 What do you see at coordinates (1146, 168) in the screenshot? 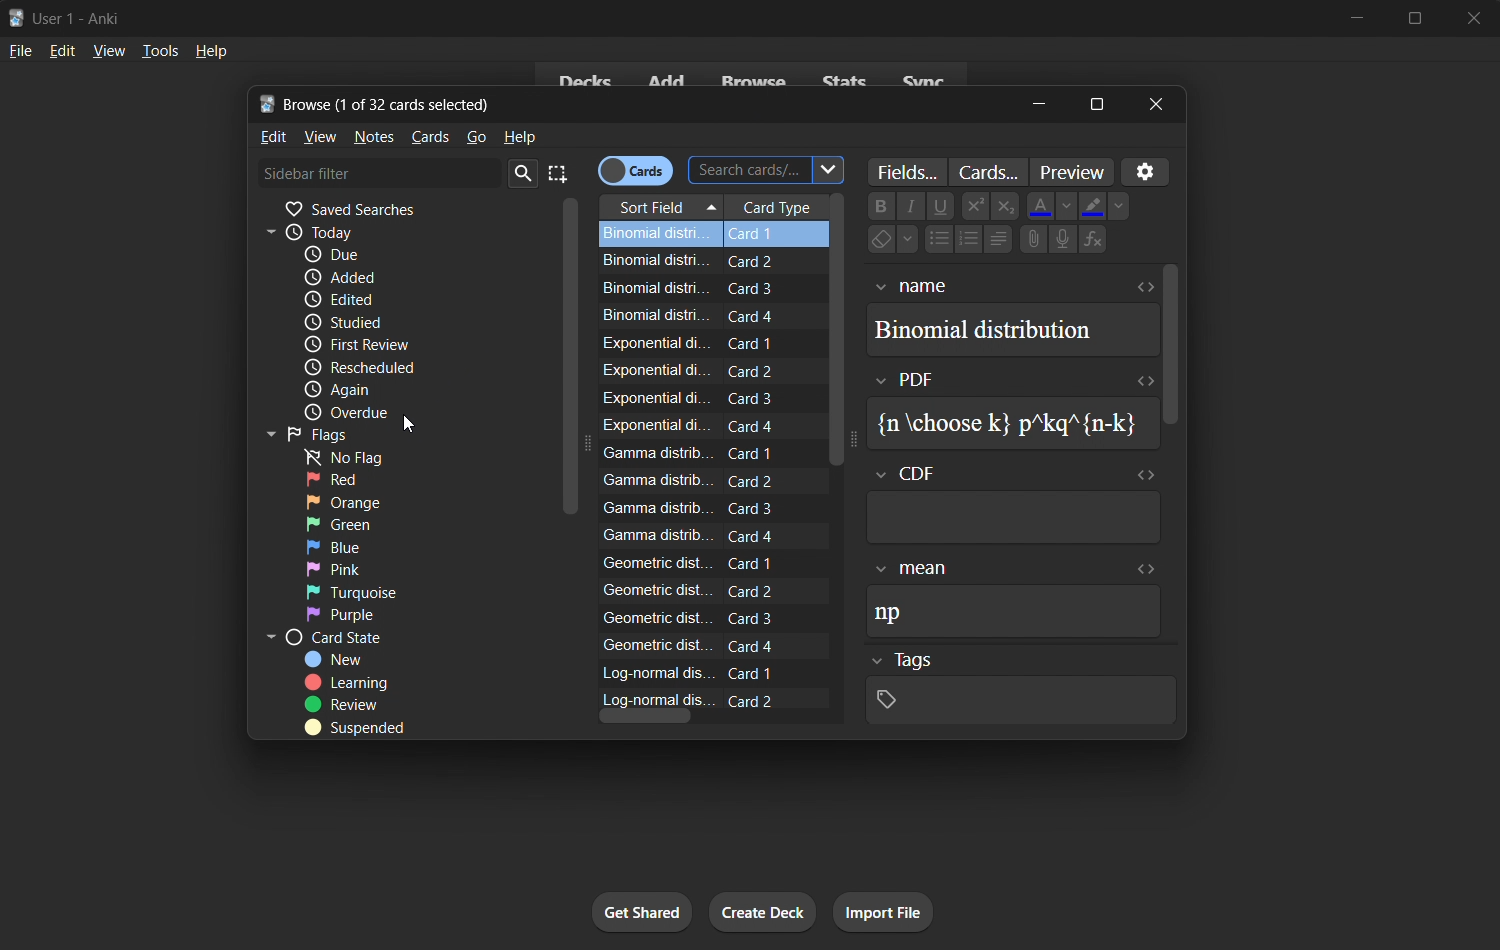
I see `customize` at bounding box center [1146, 168].